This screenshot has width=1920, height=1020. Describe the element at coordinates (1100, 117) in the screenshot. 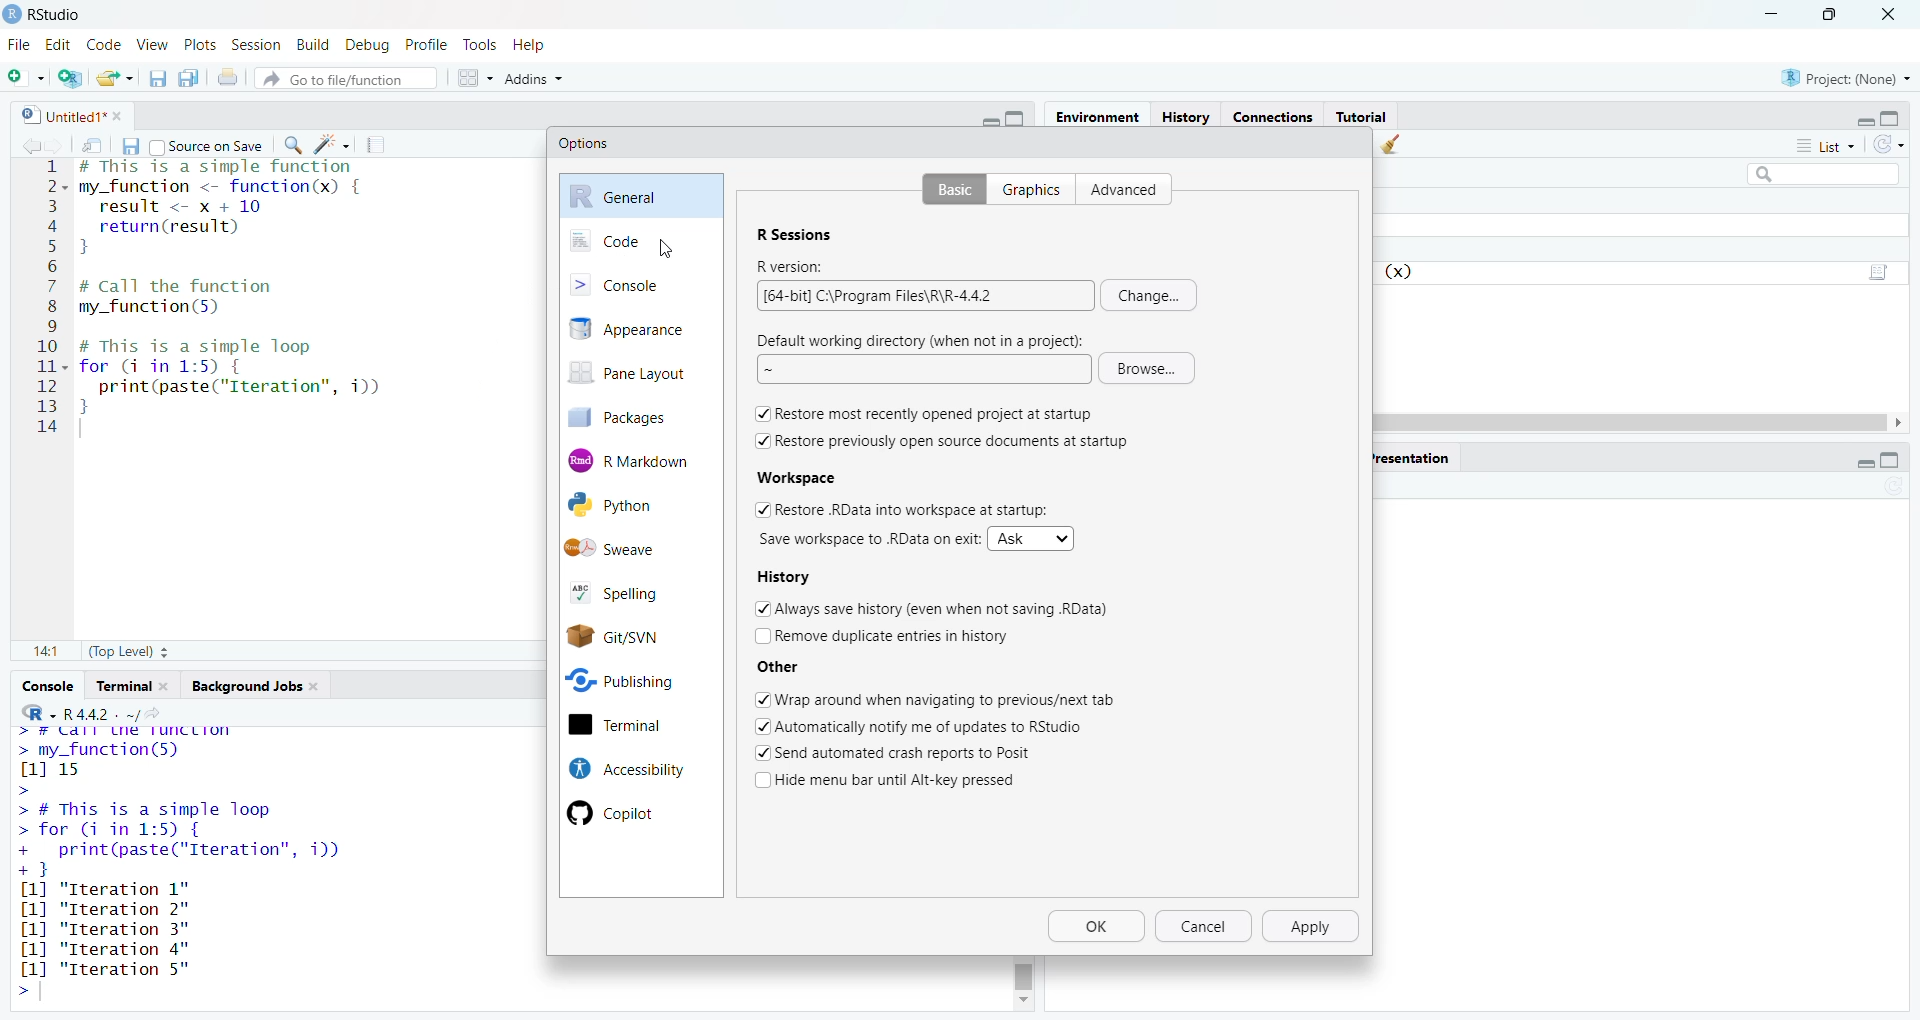

I see `environment` at that location.